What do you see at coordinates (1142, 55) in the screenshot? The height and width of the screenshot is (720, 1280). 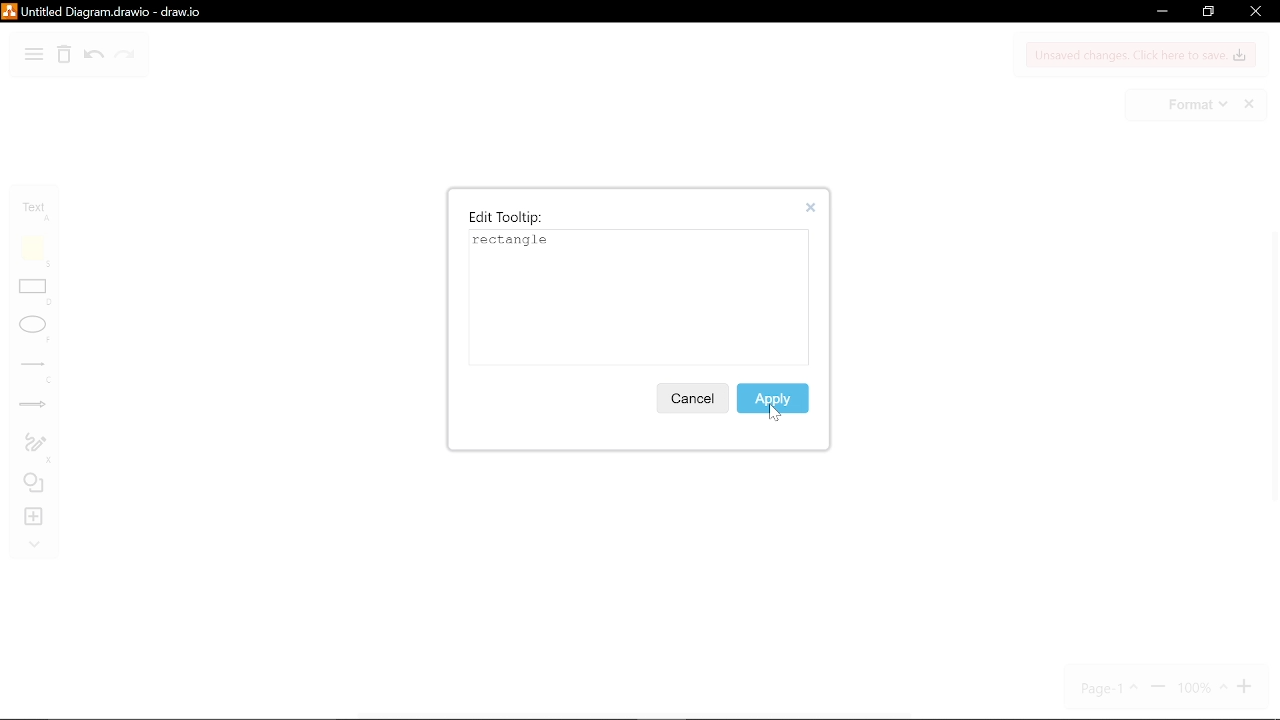 I see `unsaved changes. Click here to save ` at bounding box center [1142, 55].